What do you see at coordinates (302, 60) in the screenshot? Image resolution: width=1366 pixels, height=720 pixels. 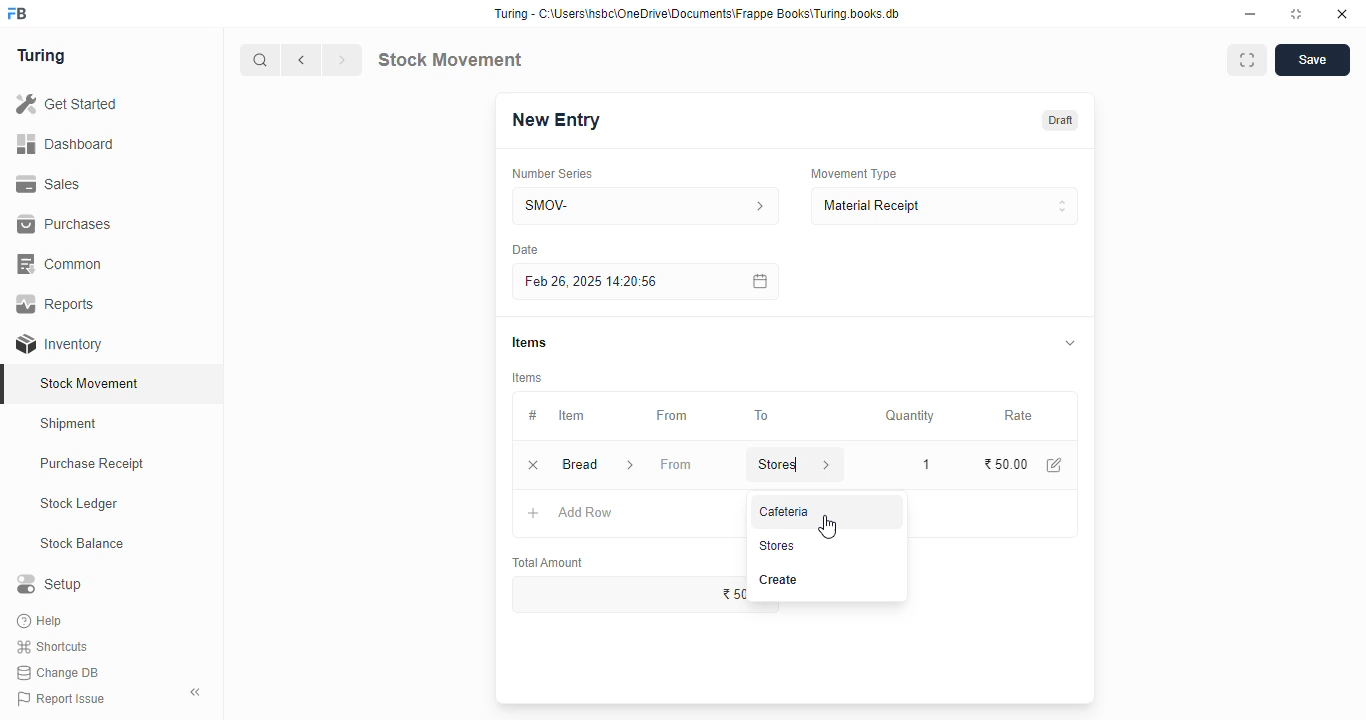 I see `previous` at bounding box center [302, 60].